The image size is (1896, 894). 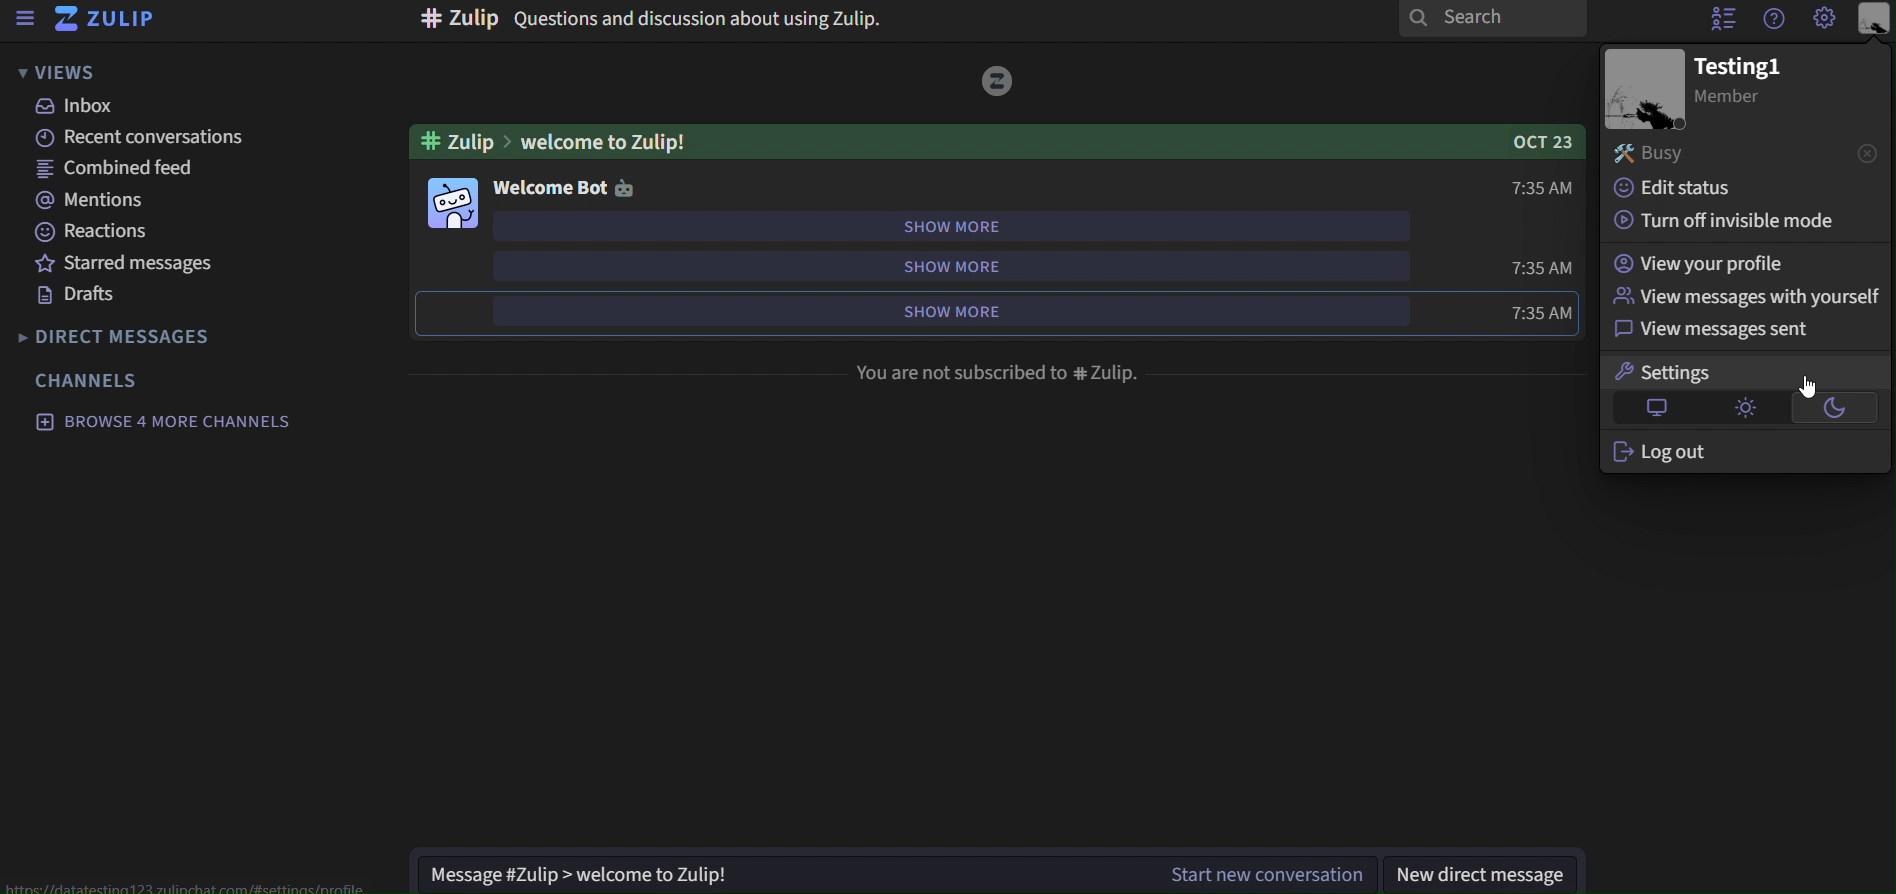 I want to click on view messages sent, so click(x=1736, y=329).